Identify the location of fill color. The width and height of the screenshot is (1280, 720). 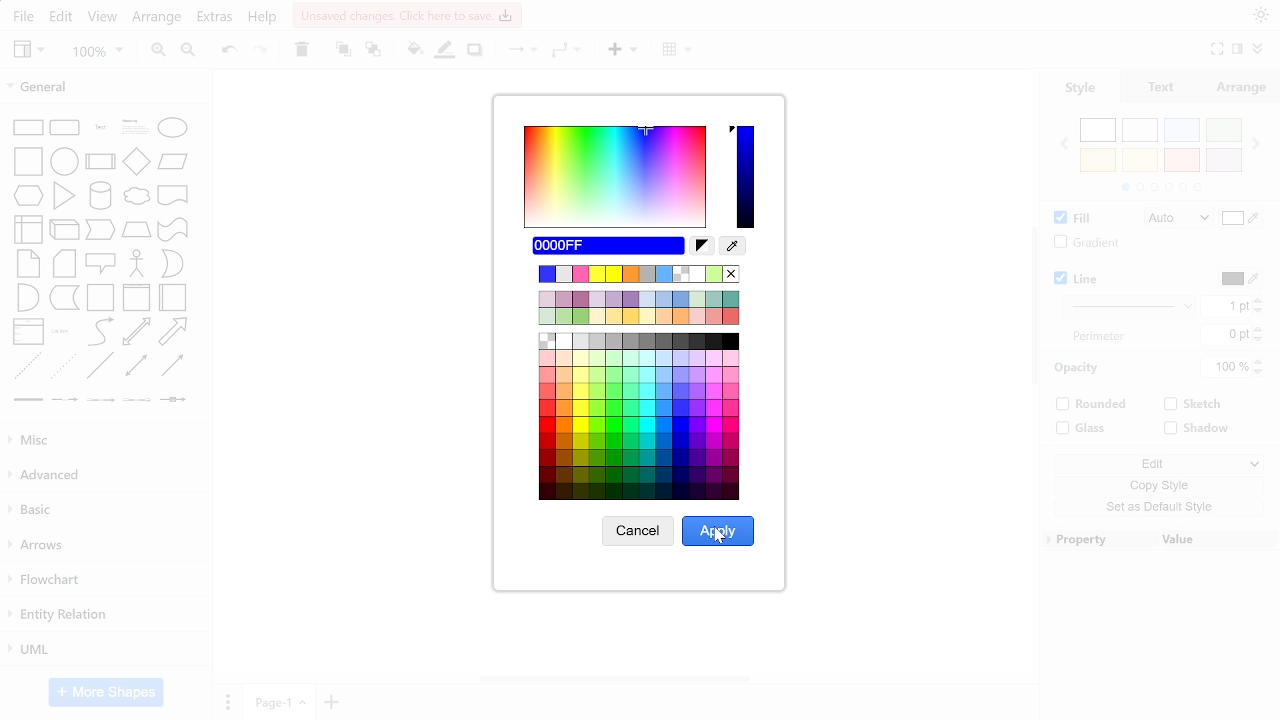
(414, 51).